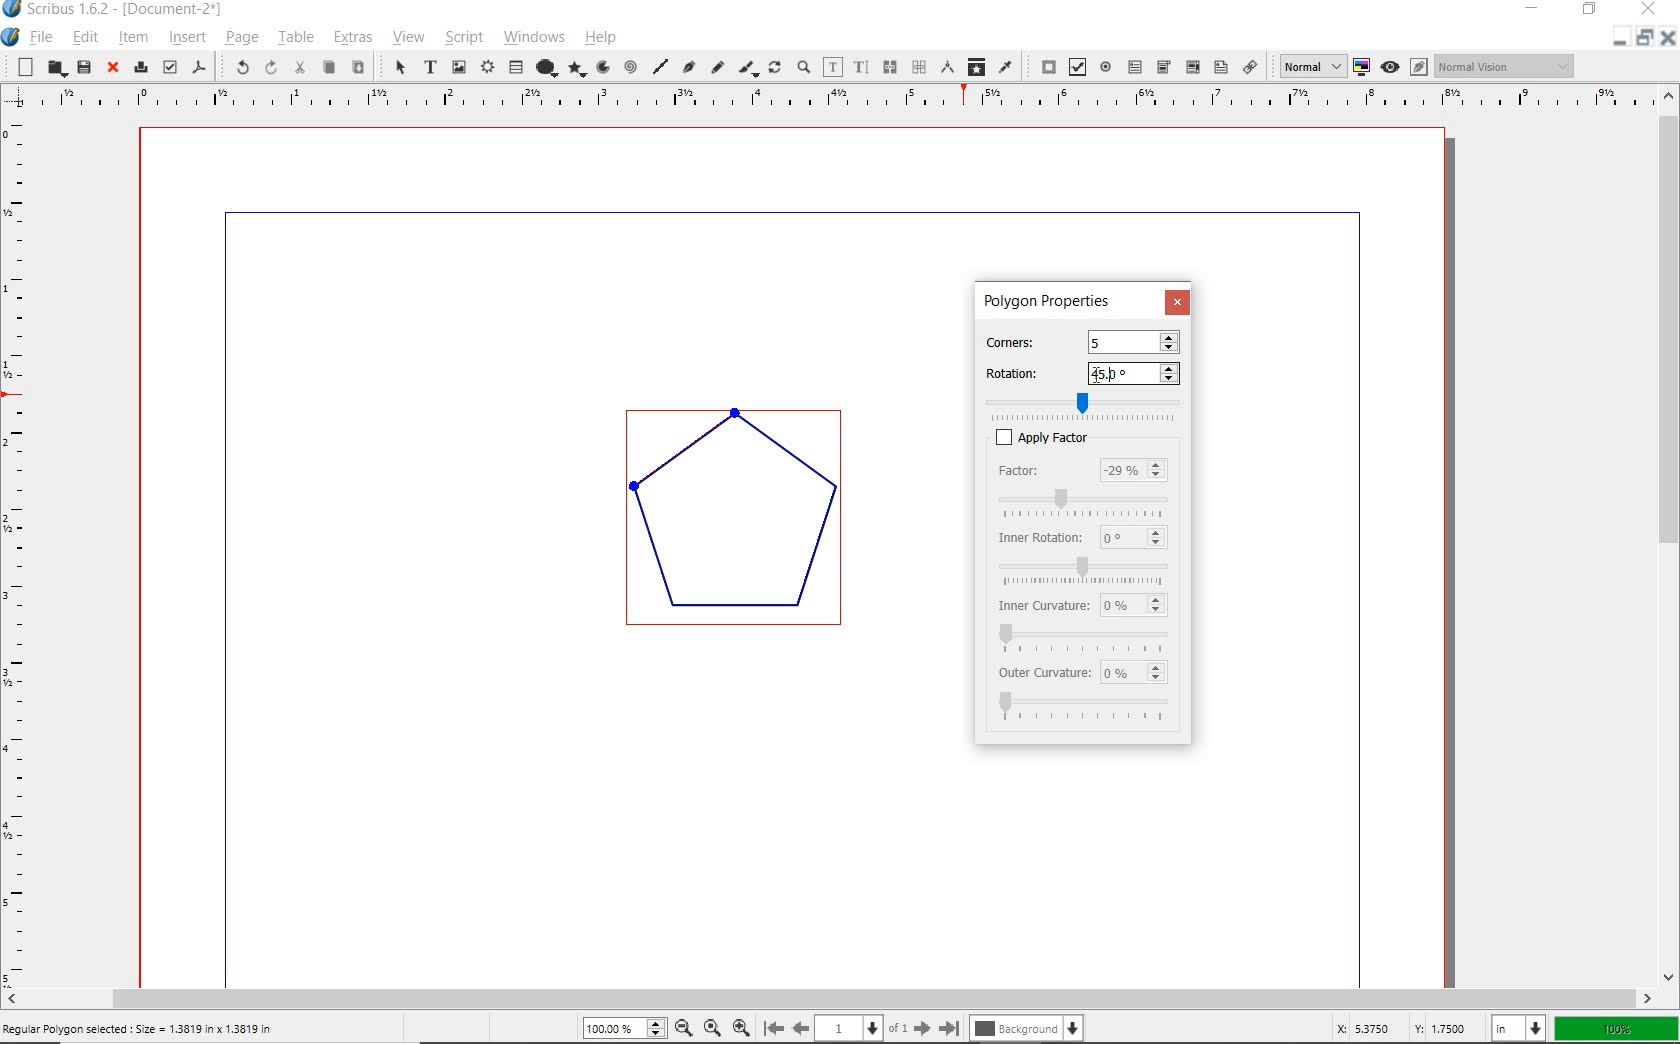 The height and width of the screenshot is (1044, 1680). Describe the element at coordinates (1516, 1027) in the screenshot. I see `select unit` at that location.